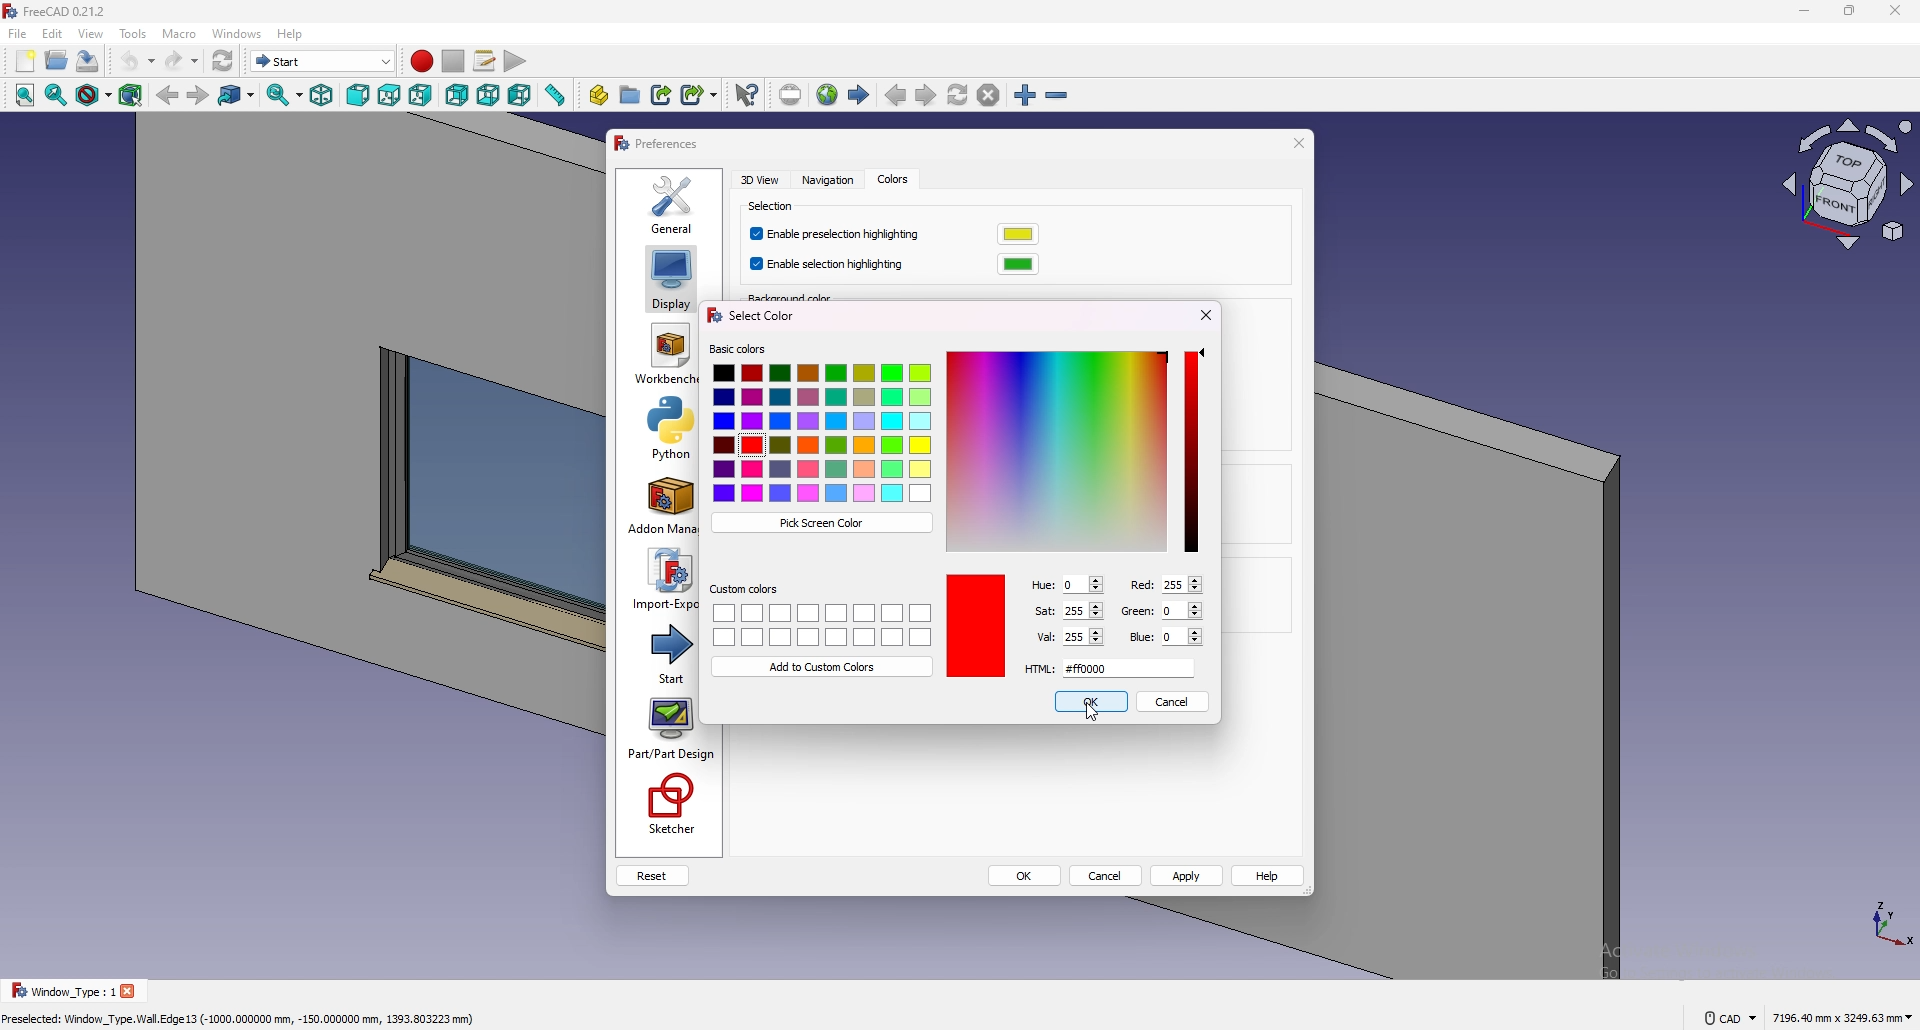 The width and height of the screenshot is (1920, 1030). I want to click on custom color slots, so click(822, 624).